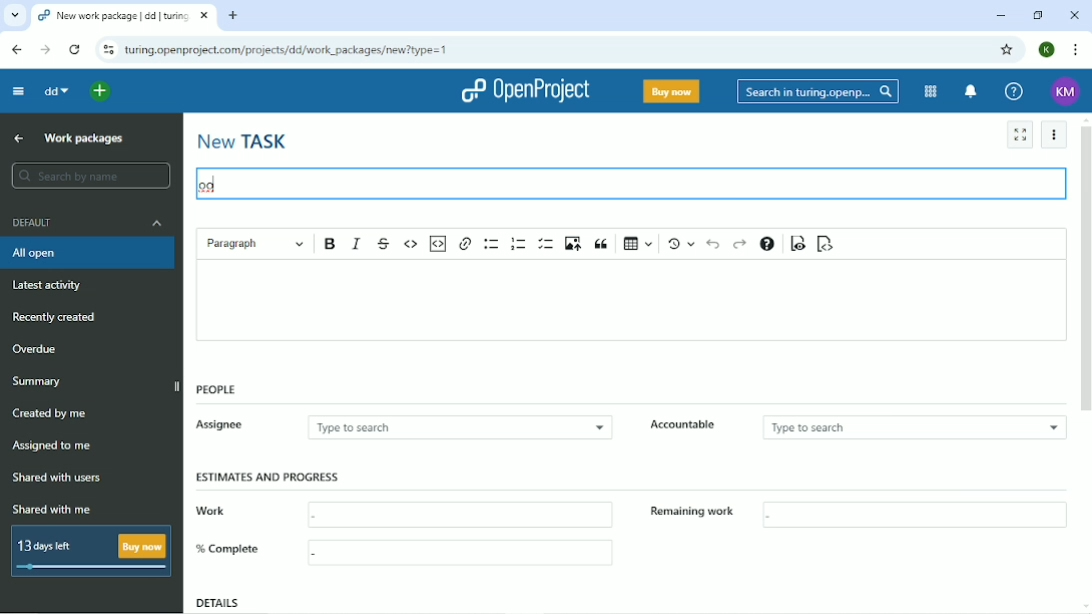  What do you see at coordinates (177, 360) in the screenshot?
I see `Vertical scrollbar` at bounding box center [177, 360].